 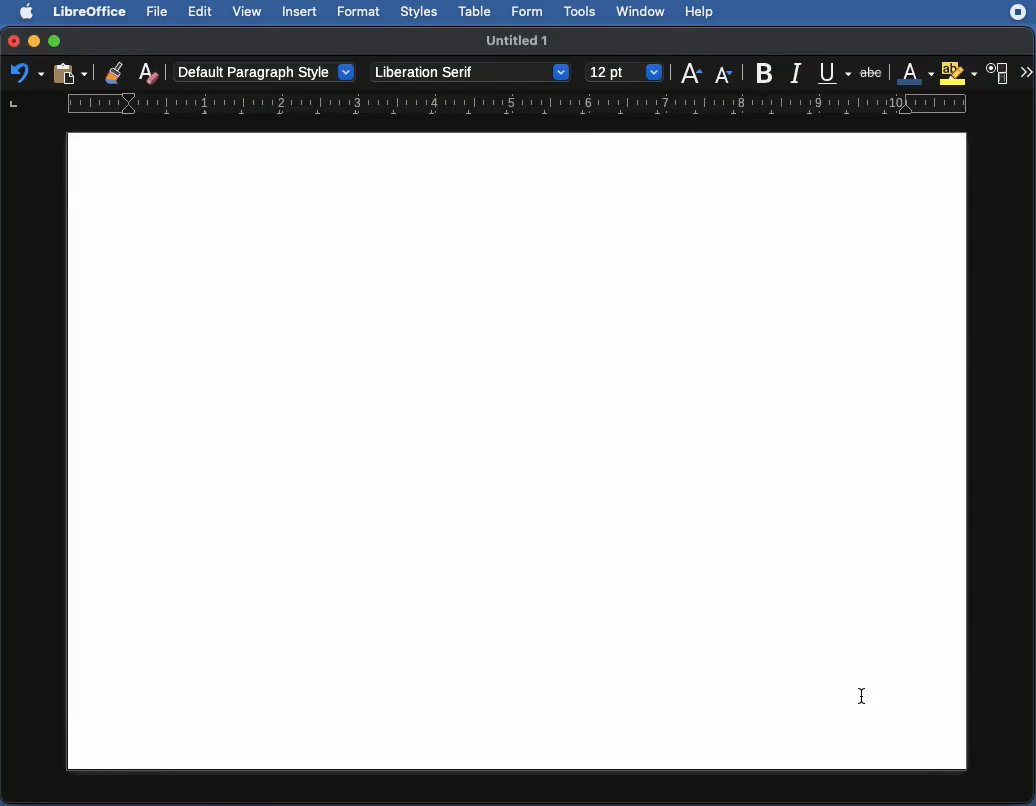 What do you see at coordinates (200, 12) in the screenshot?
I see `Edit` at bounding box center [200, 12].